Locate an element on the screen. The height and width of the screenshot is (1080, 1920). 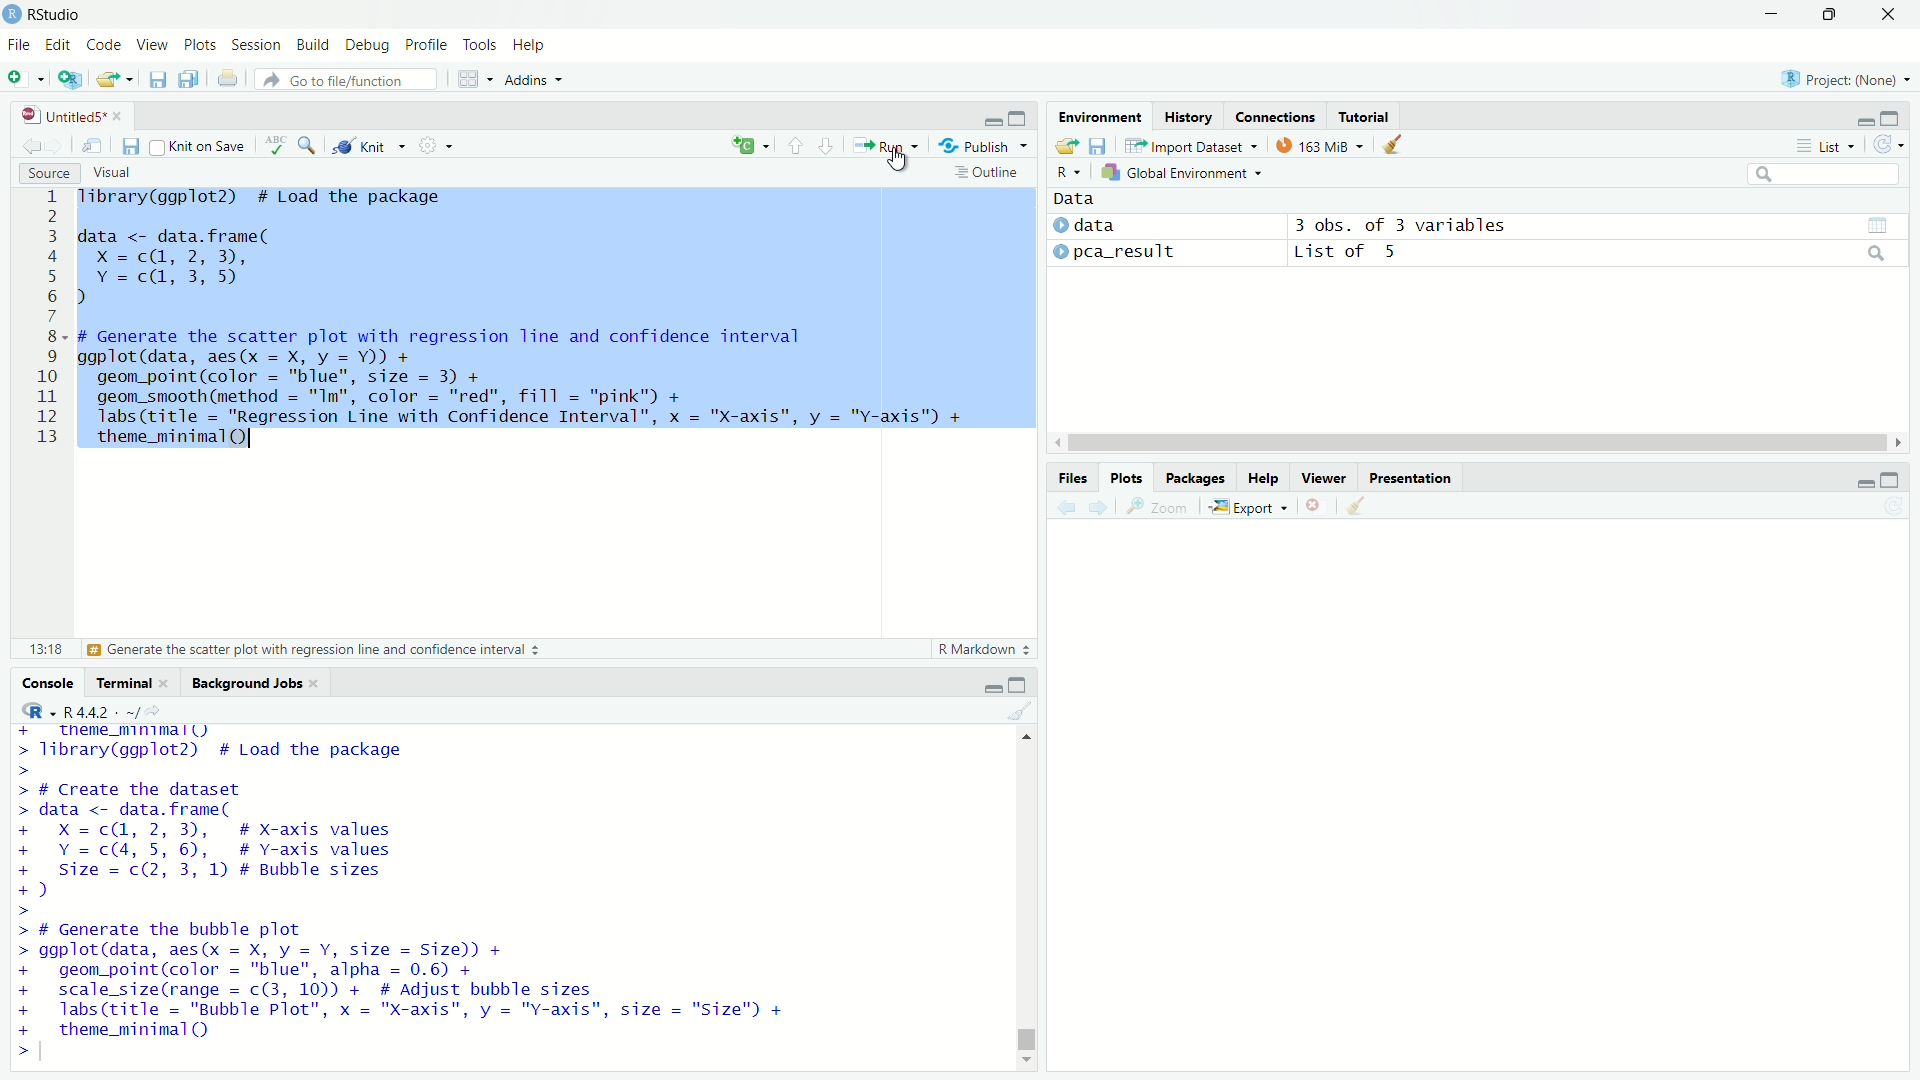
R Markdown is located at coordinates (982, 649).